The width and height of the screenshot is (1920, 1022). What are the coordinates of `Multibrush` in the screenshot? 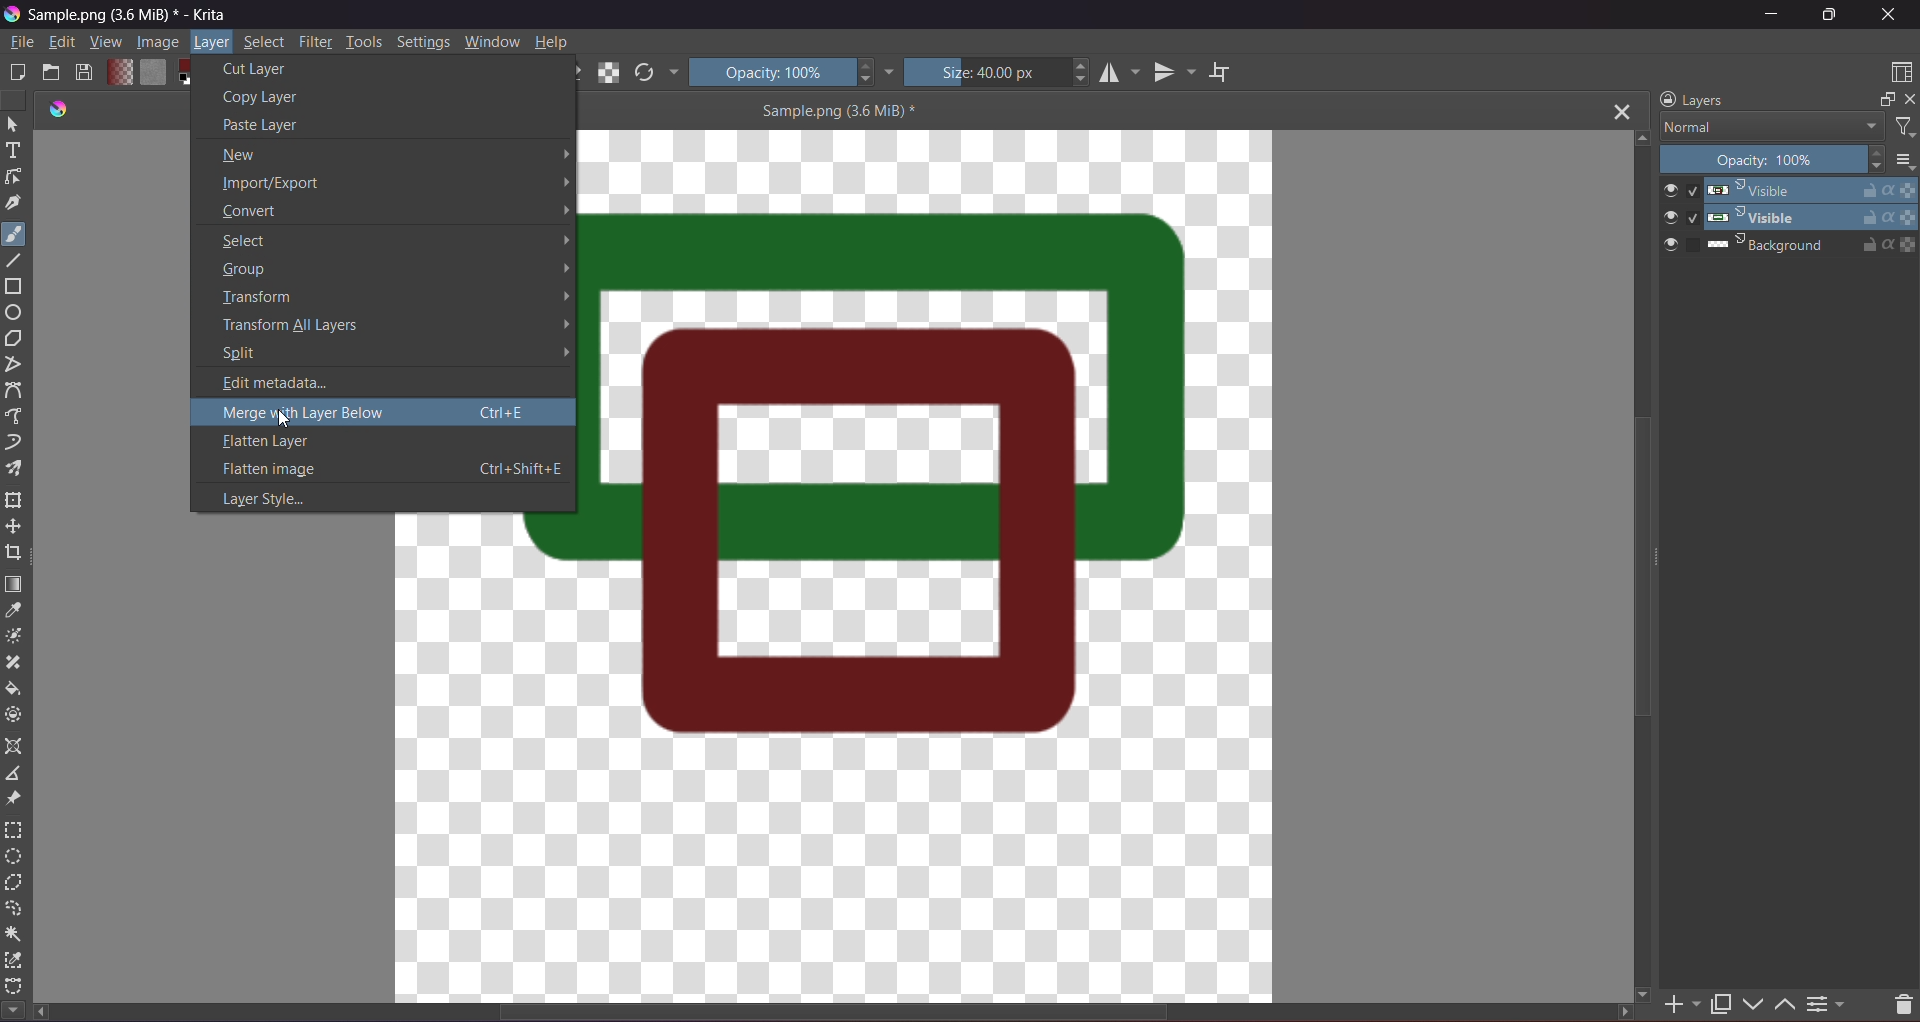 It's located at (17, 469).